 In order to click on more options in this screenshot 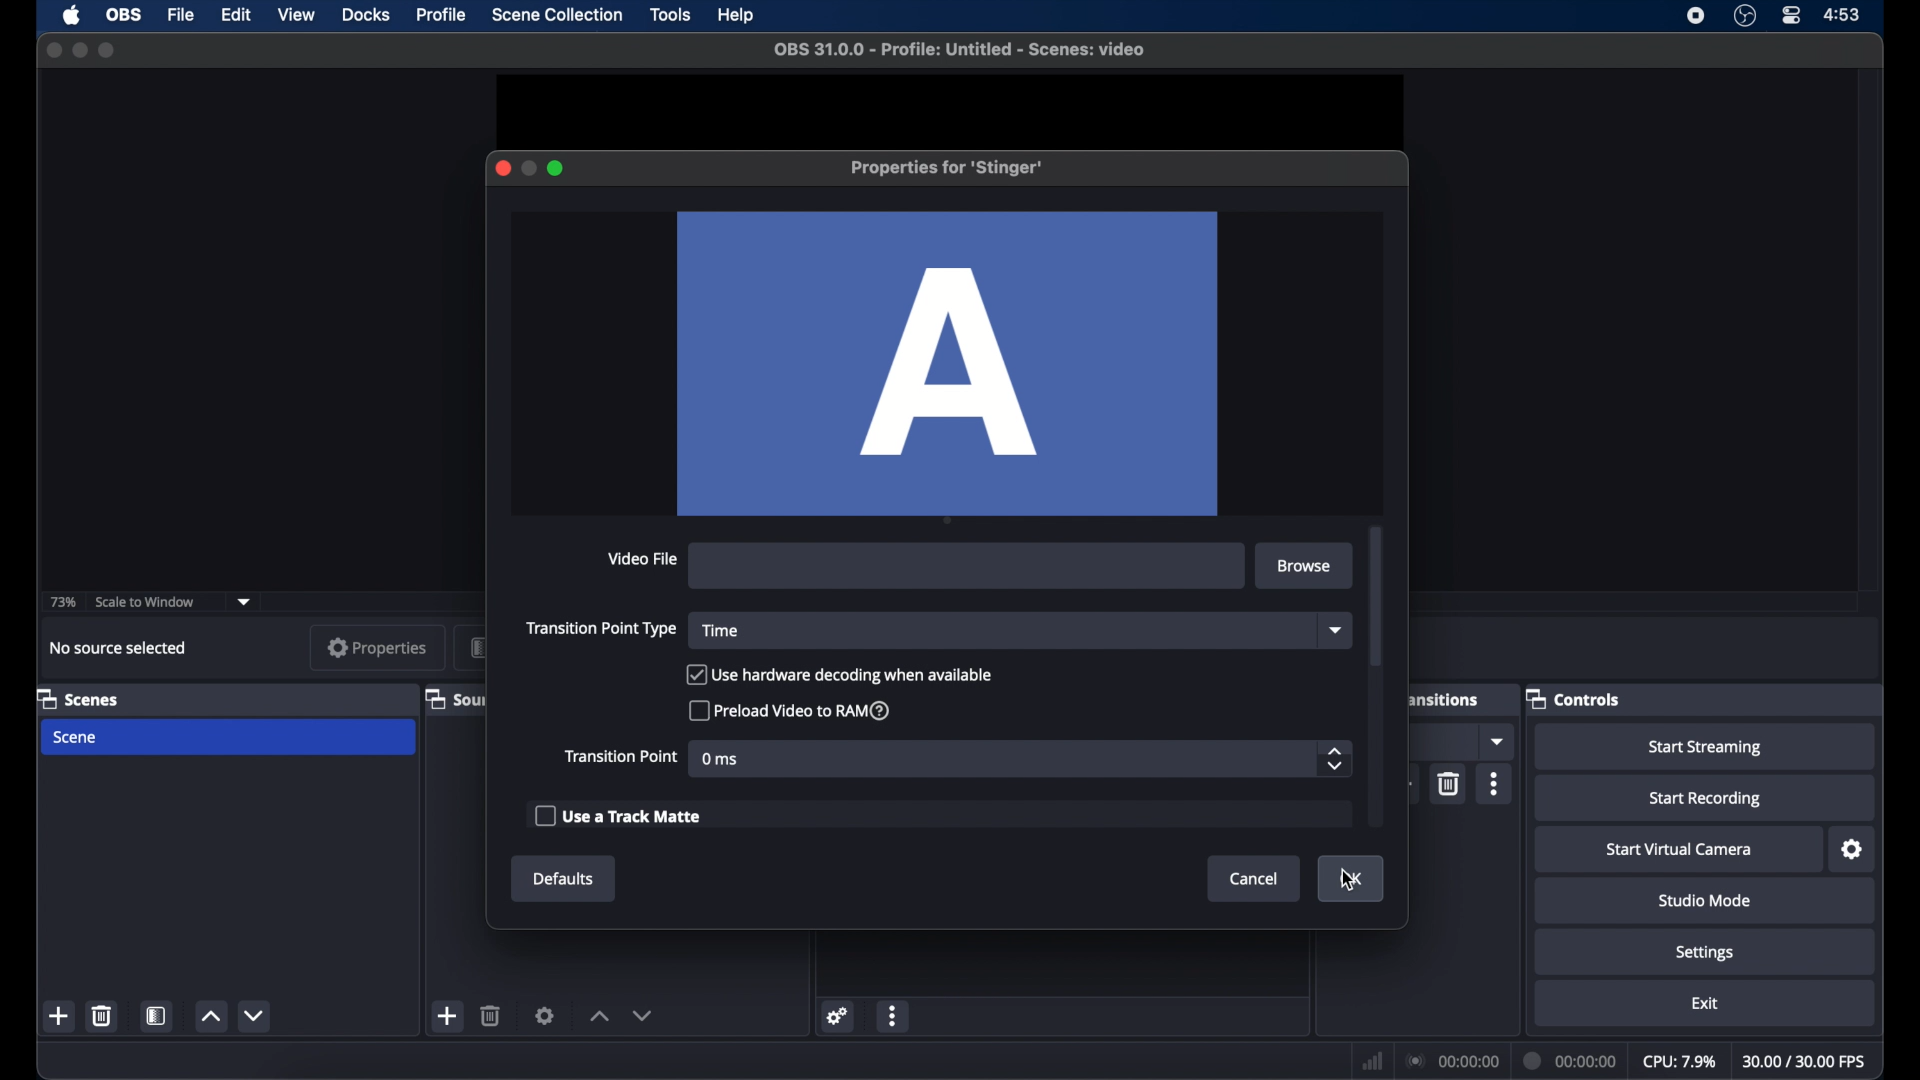, I will do `click(1498, 784)`.